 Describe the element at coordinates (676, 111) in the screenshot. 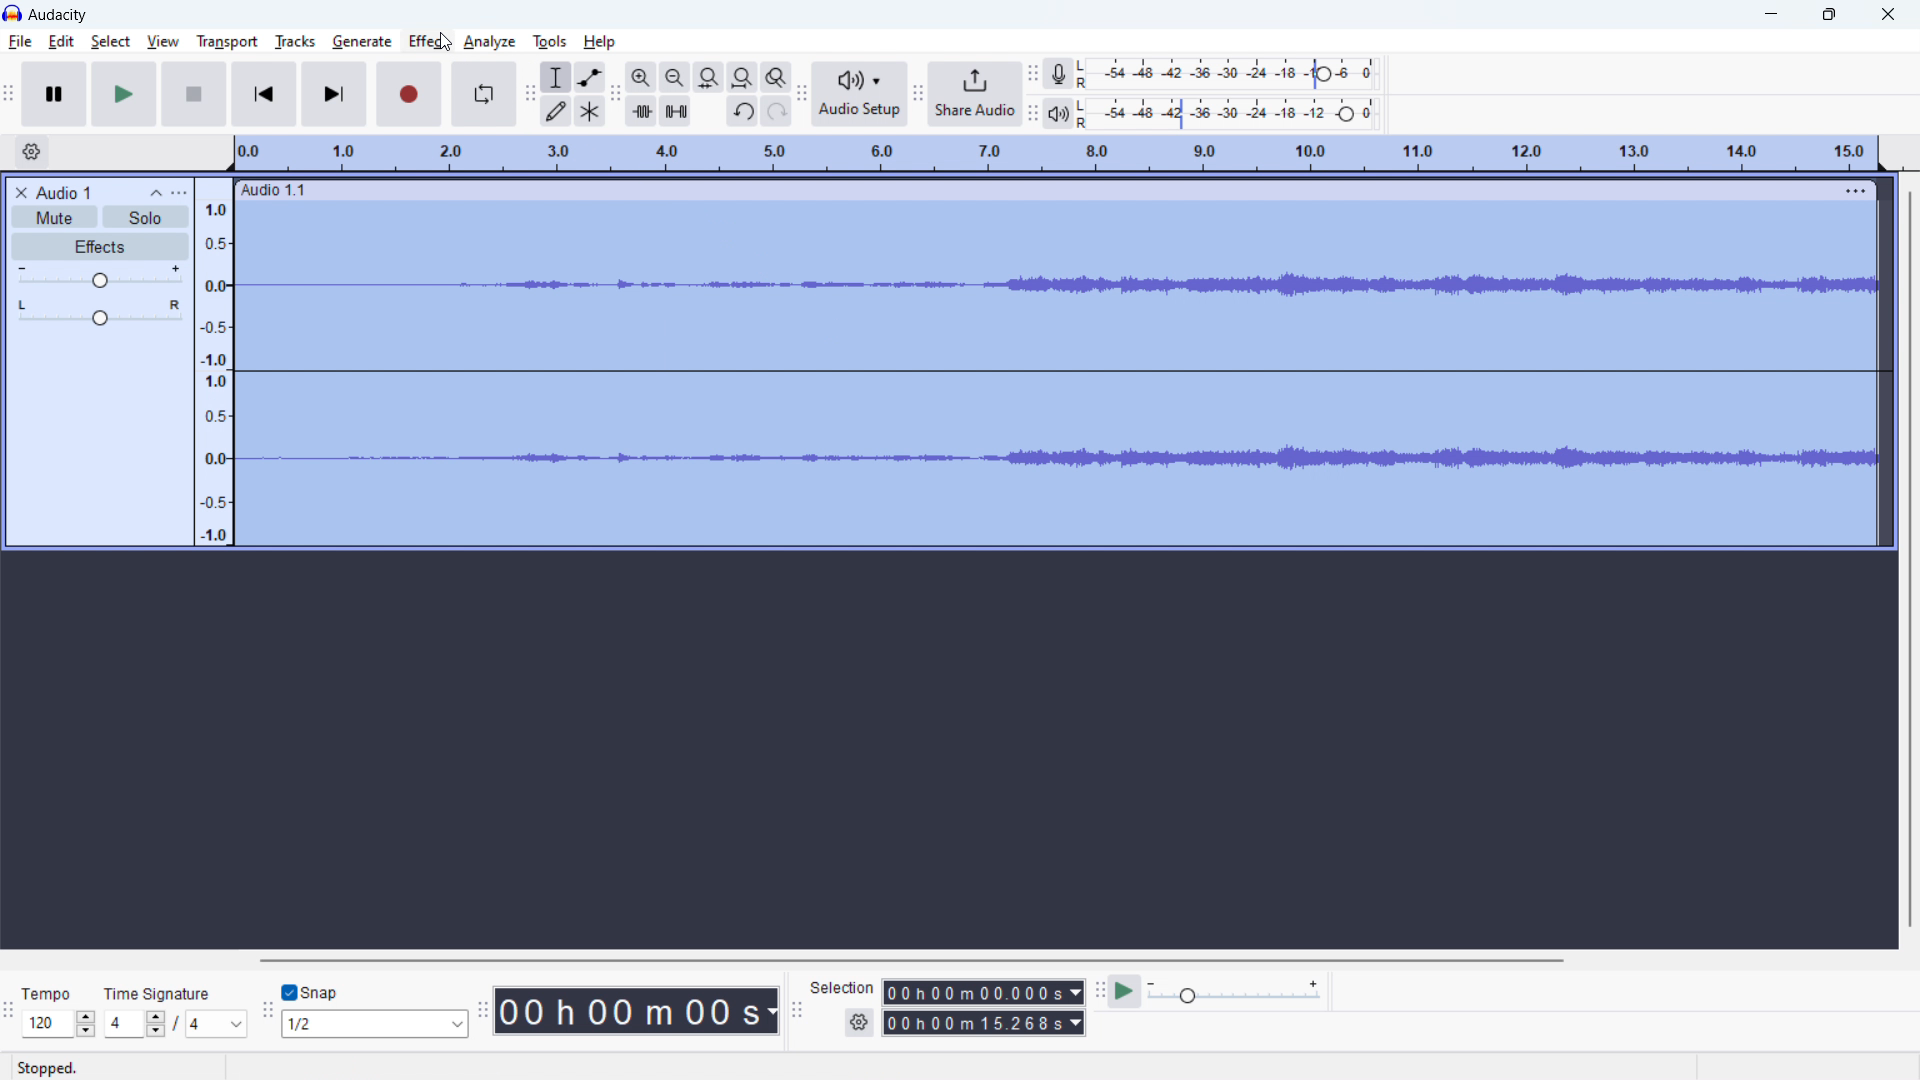

I see `silence audio selection` at that location.